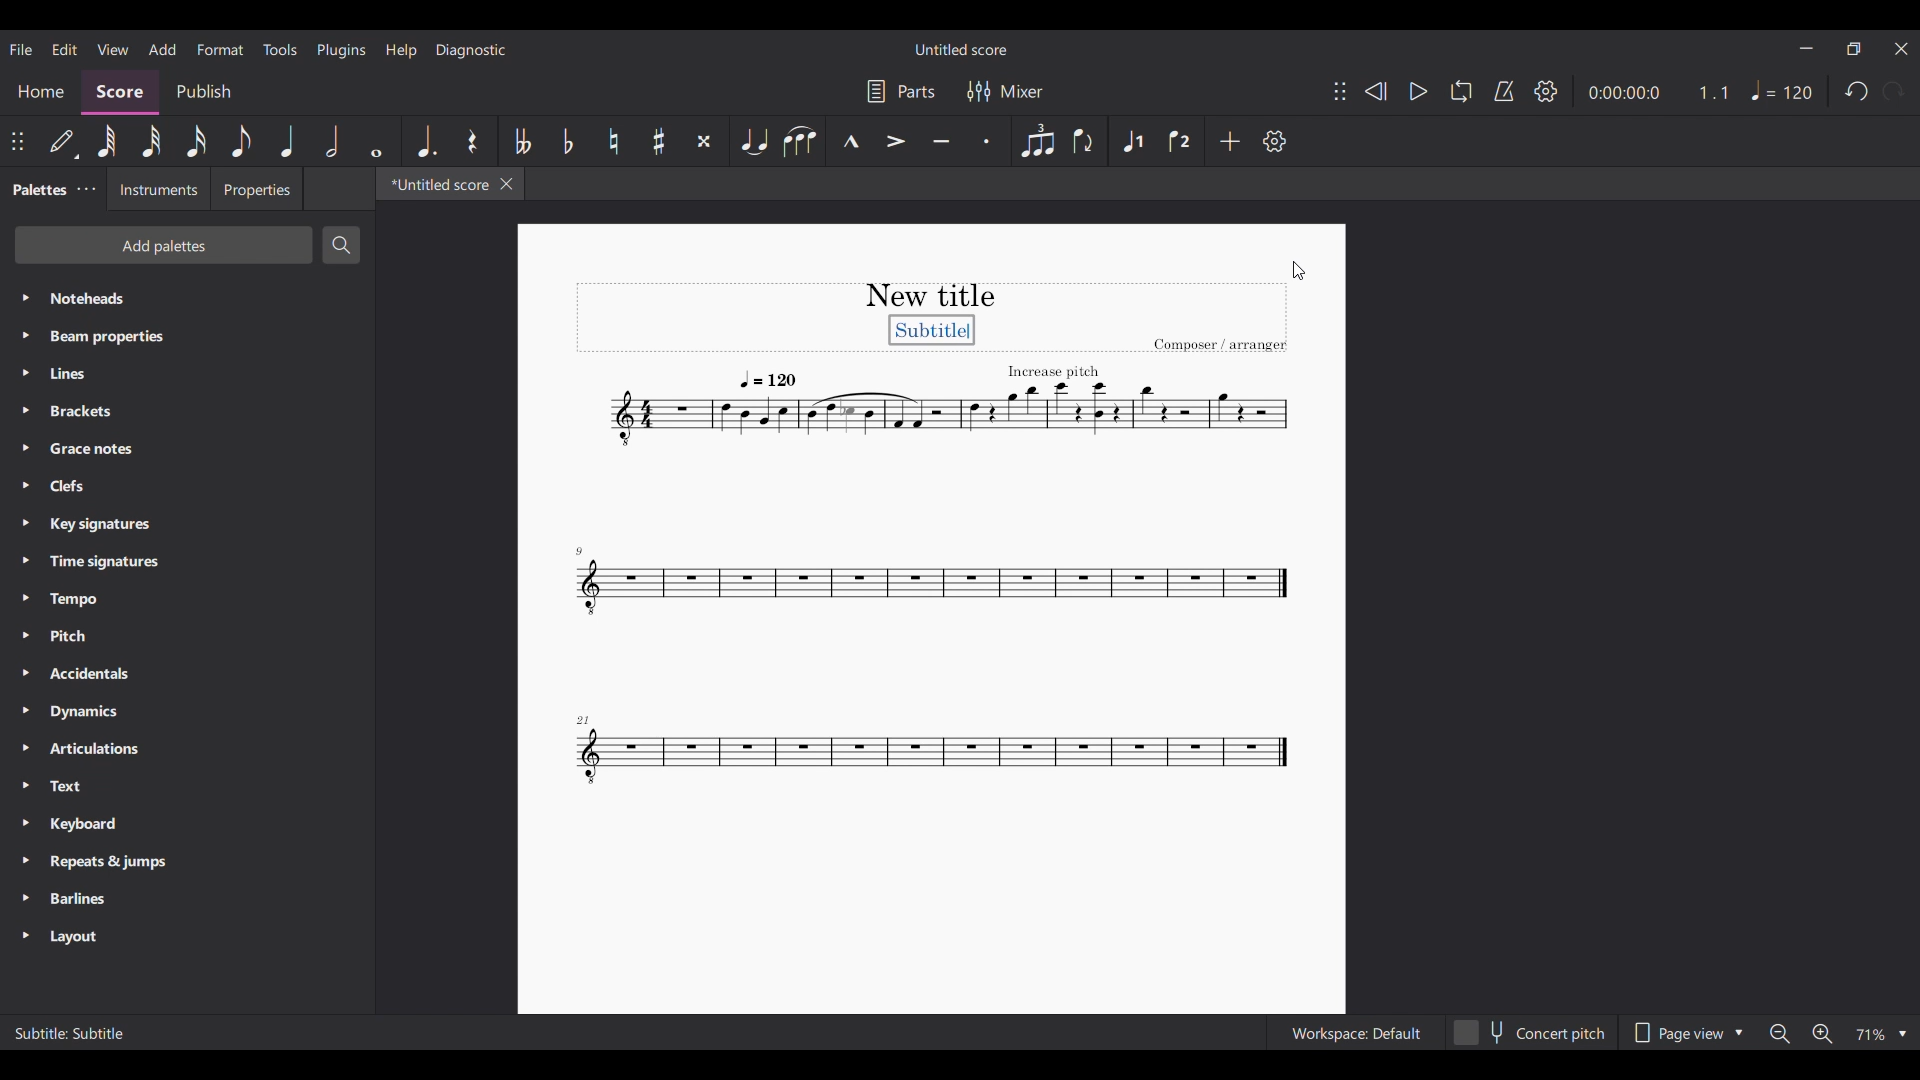  I want to click on Parts settings, so click(902, 91).